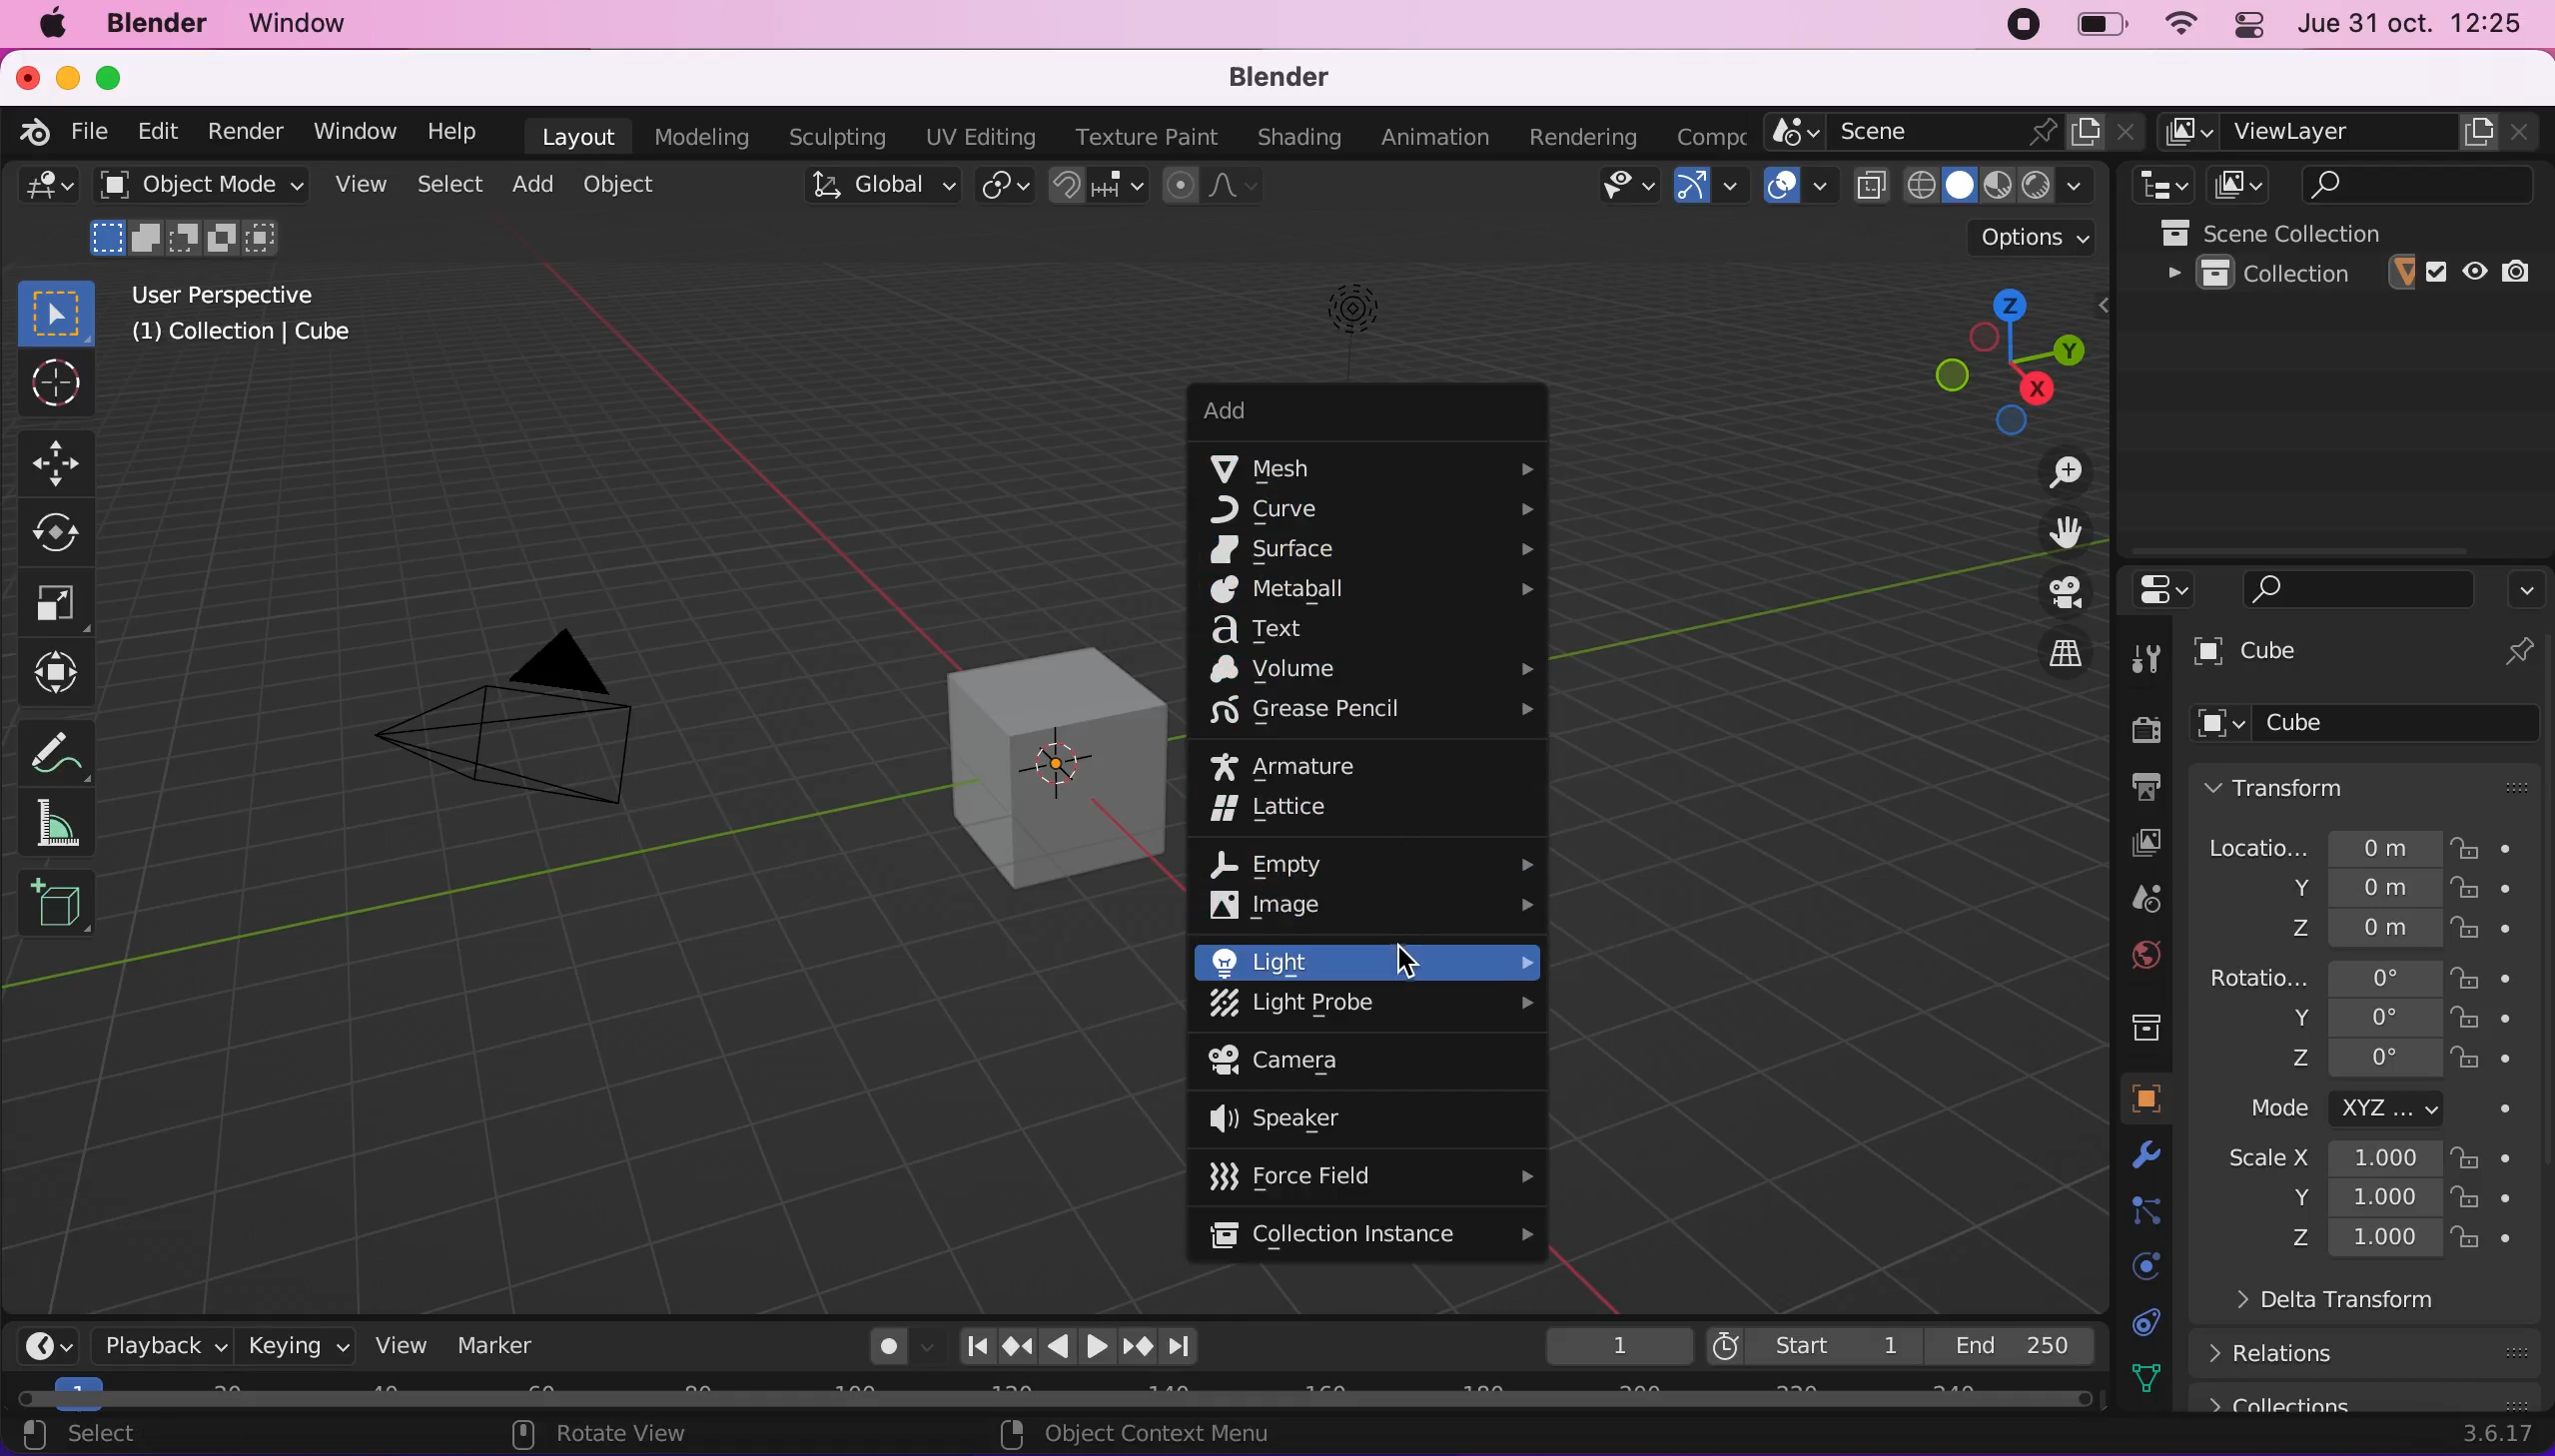  What do you see at coordinates (62, 529) in the screenshot?
I see `rotate` at bounding box center [62, 529].